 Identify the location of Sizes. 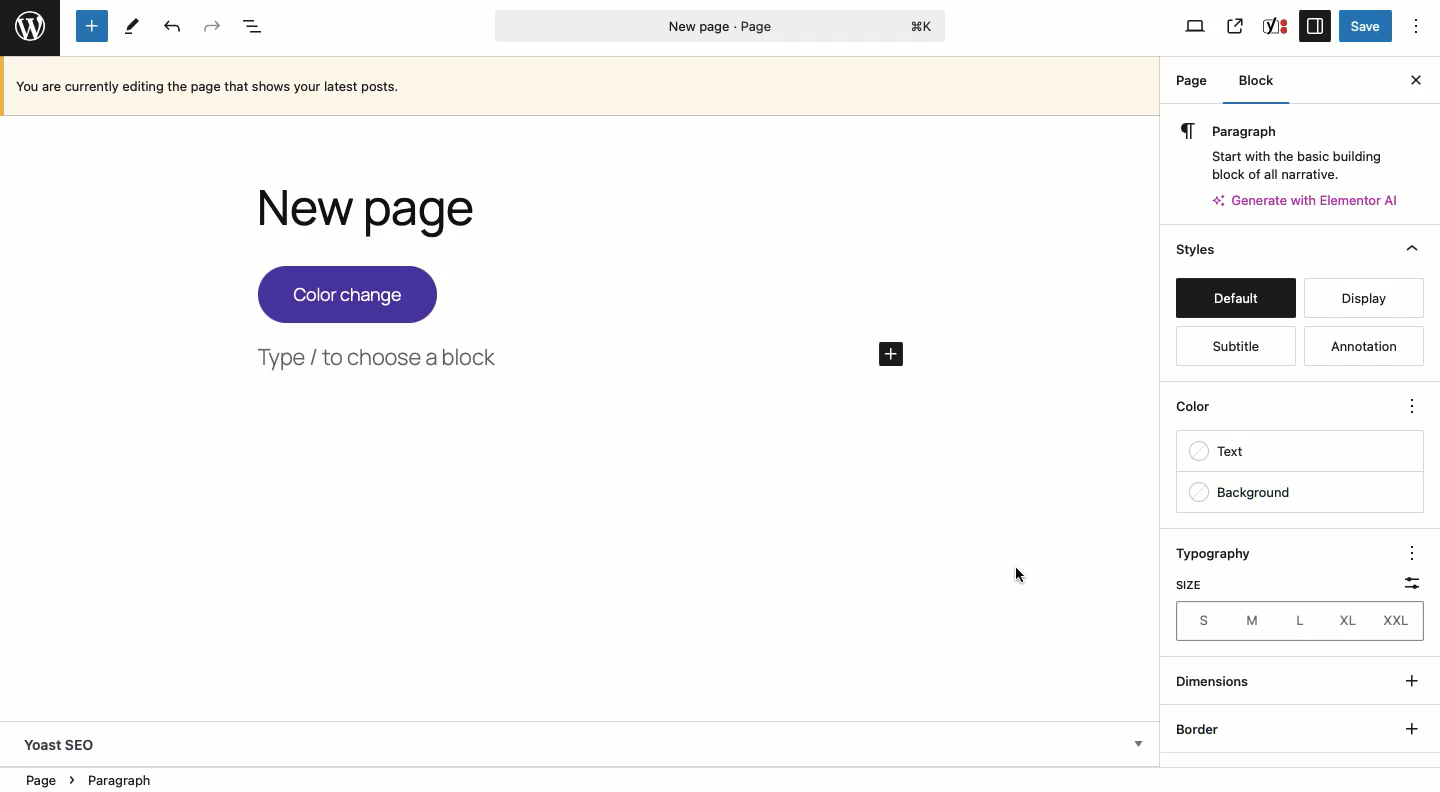
(1301, 621).